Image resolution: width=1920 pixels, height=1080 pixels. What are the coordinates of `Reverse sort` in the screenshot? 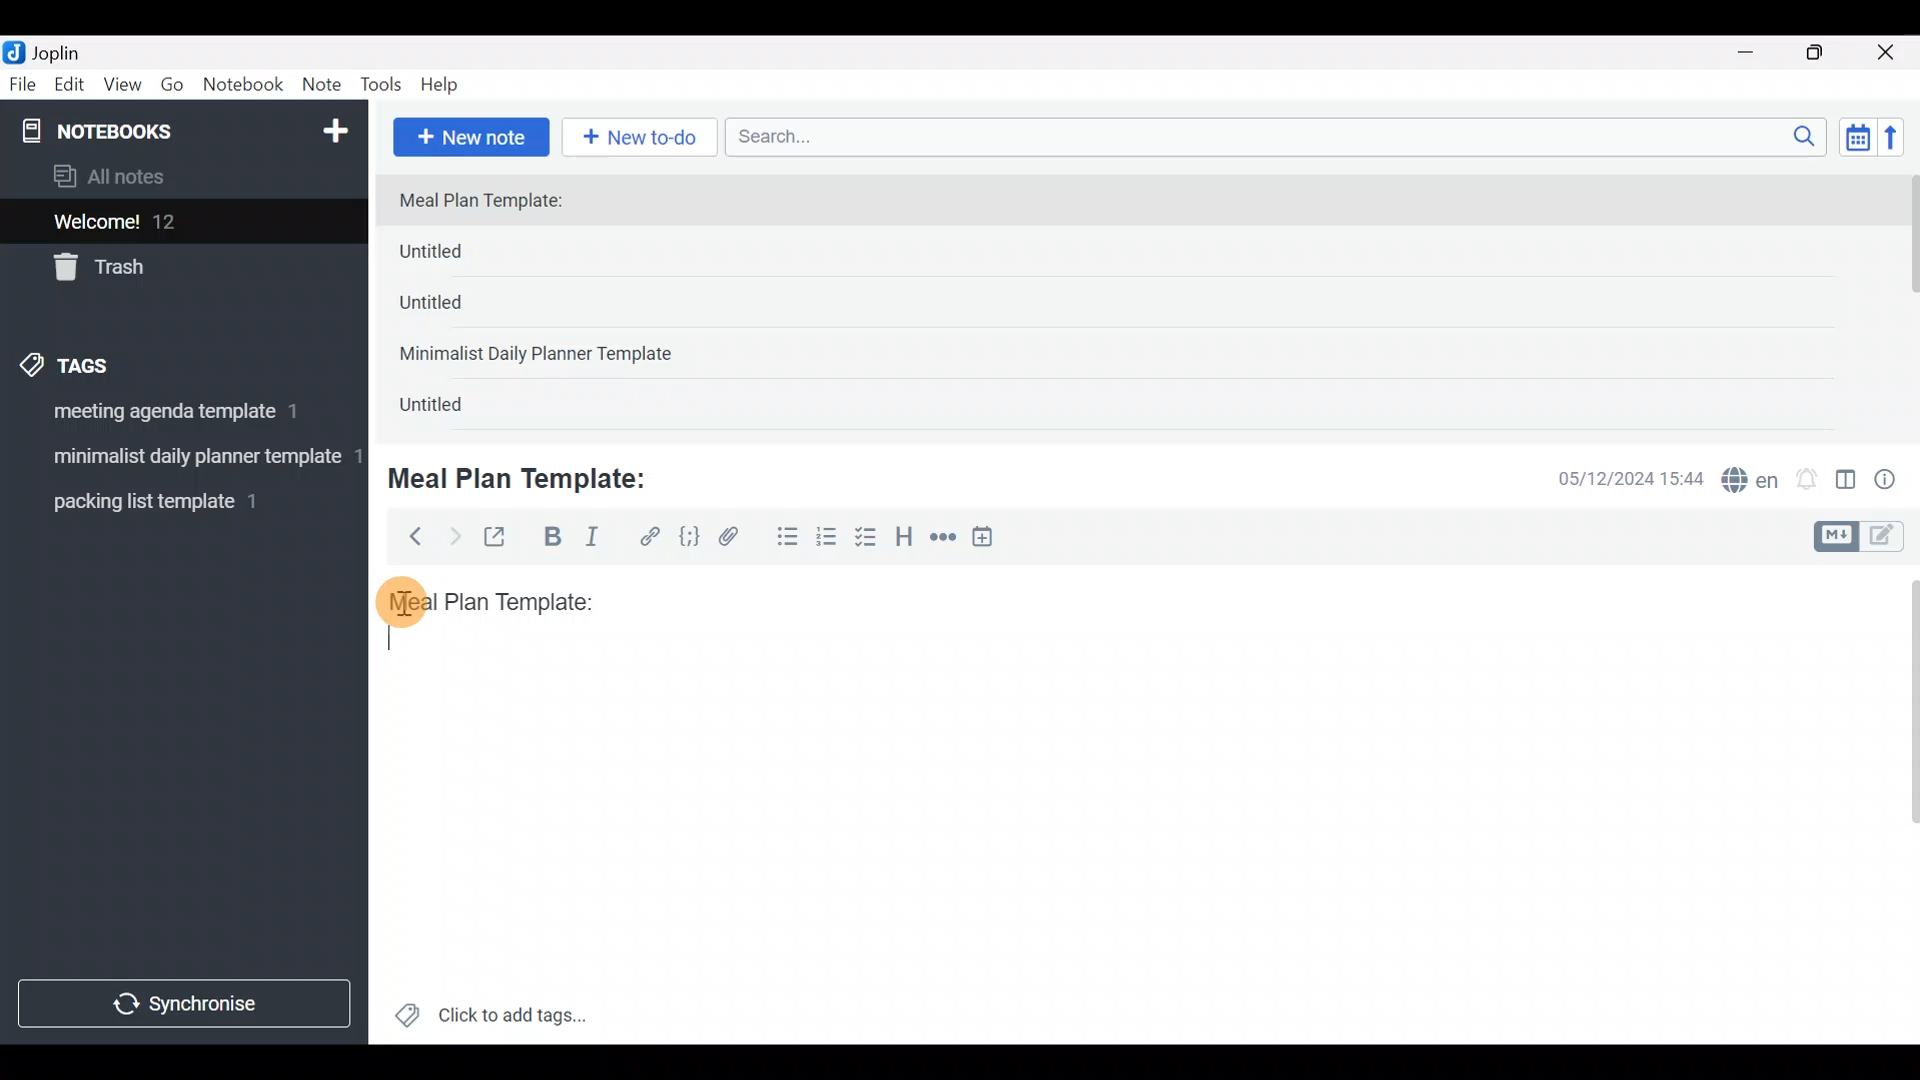 It's located at (1901, 143).